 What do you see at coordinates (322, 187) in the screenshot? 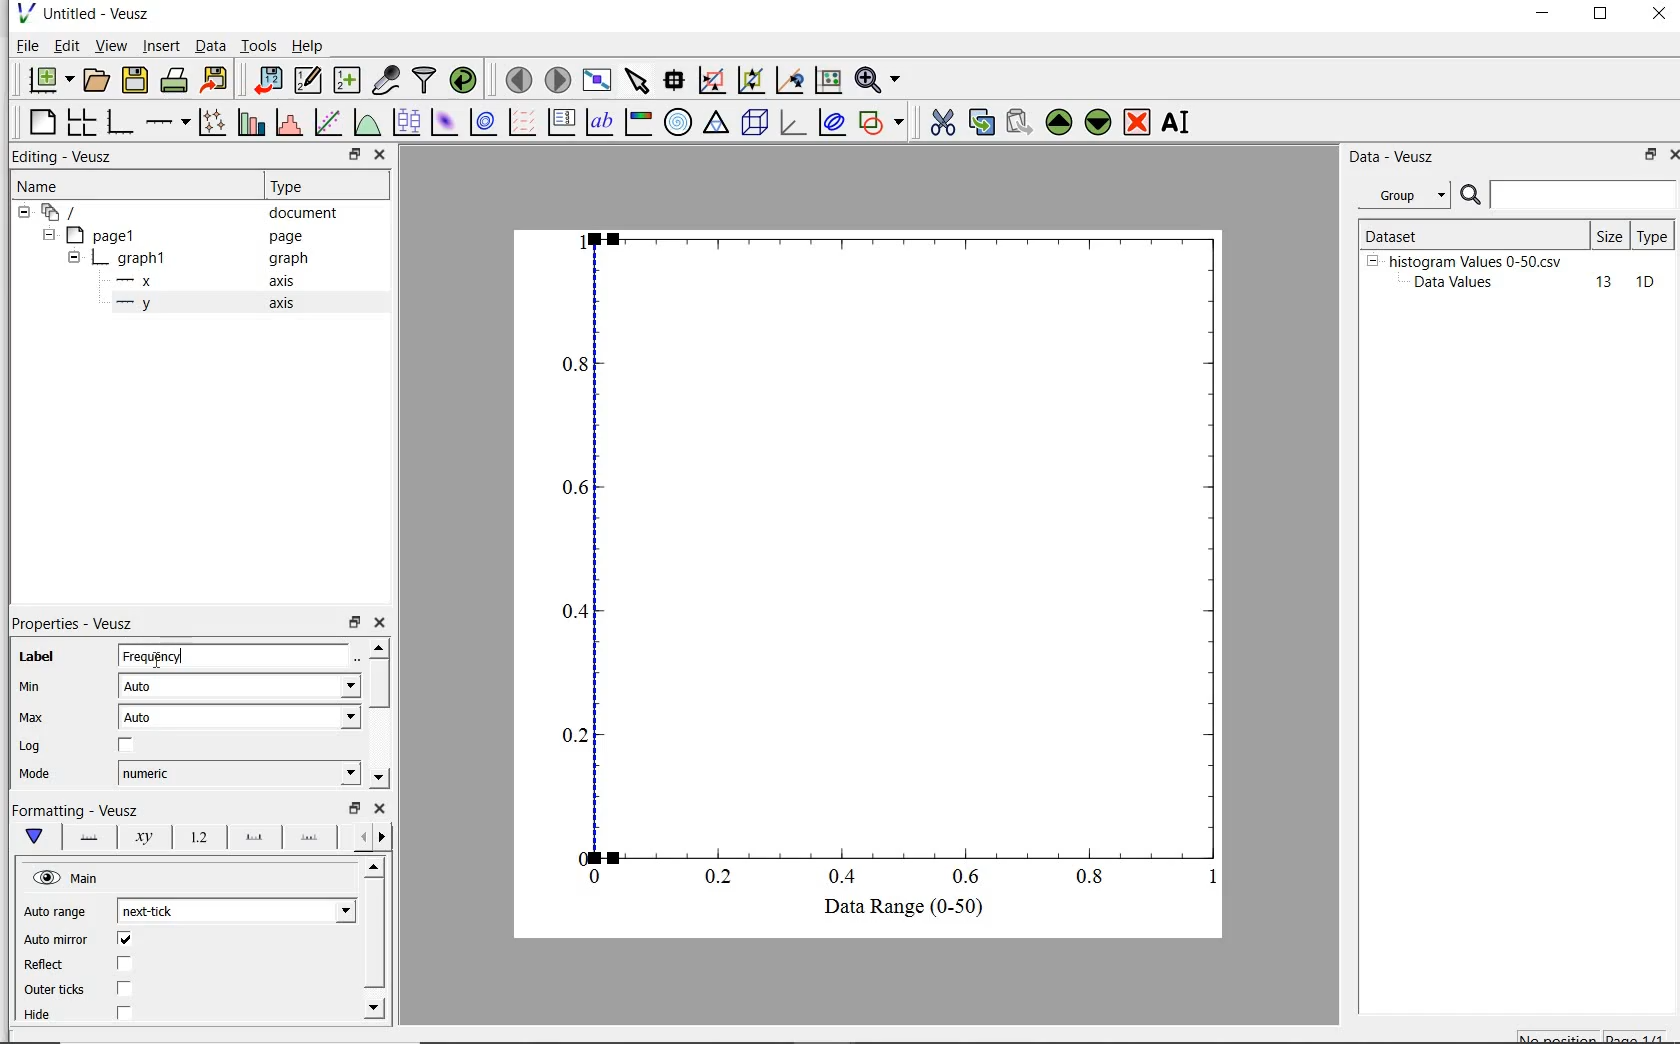
I see `Type` at bounding box center [322, 187].